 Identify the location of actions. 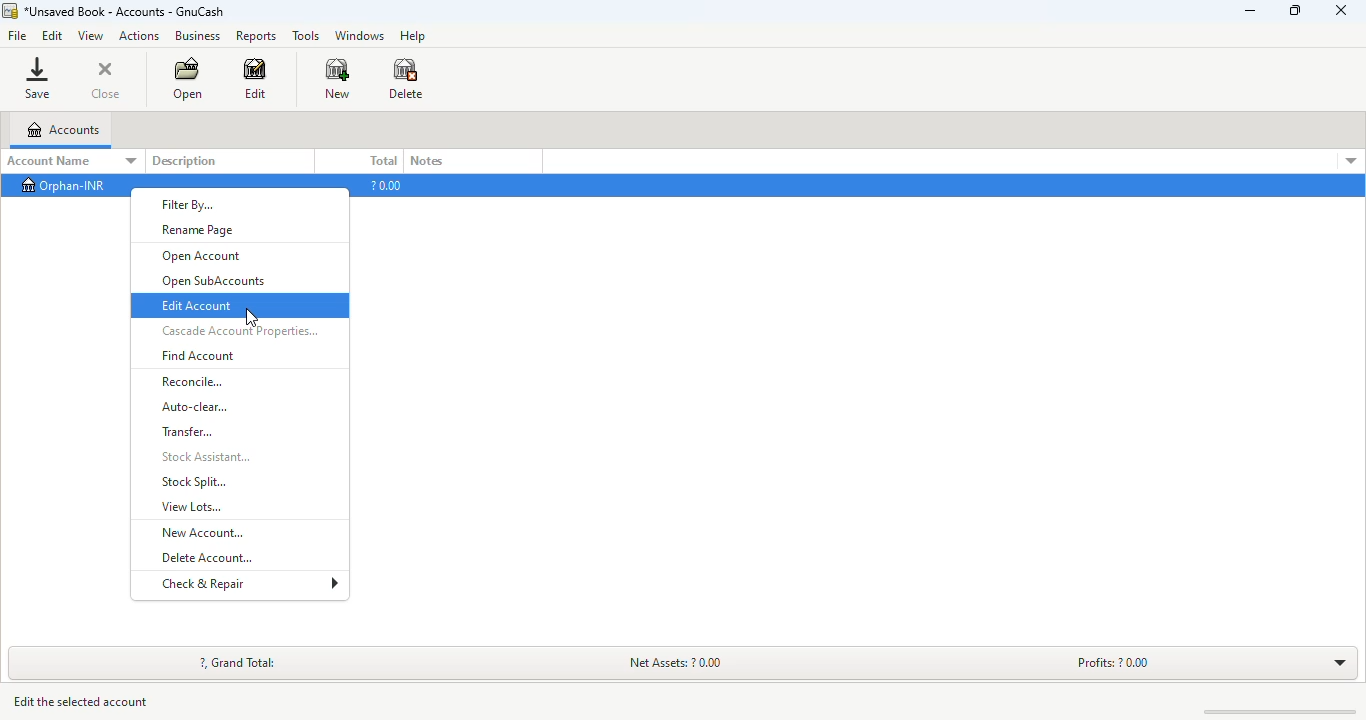
(140, 36).